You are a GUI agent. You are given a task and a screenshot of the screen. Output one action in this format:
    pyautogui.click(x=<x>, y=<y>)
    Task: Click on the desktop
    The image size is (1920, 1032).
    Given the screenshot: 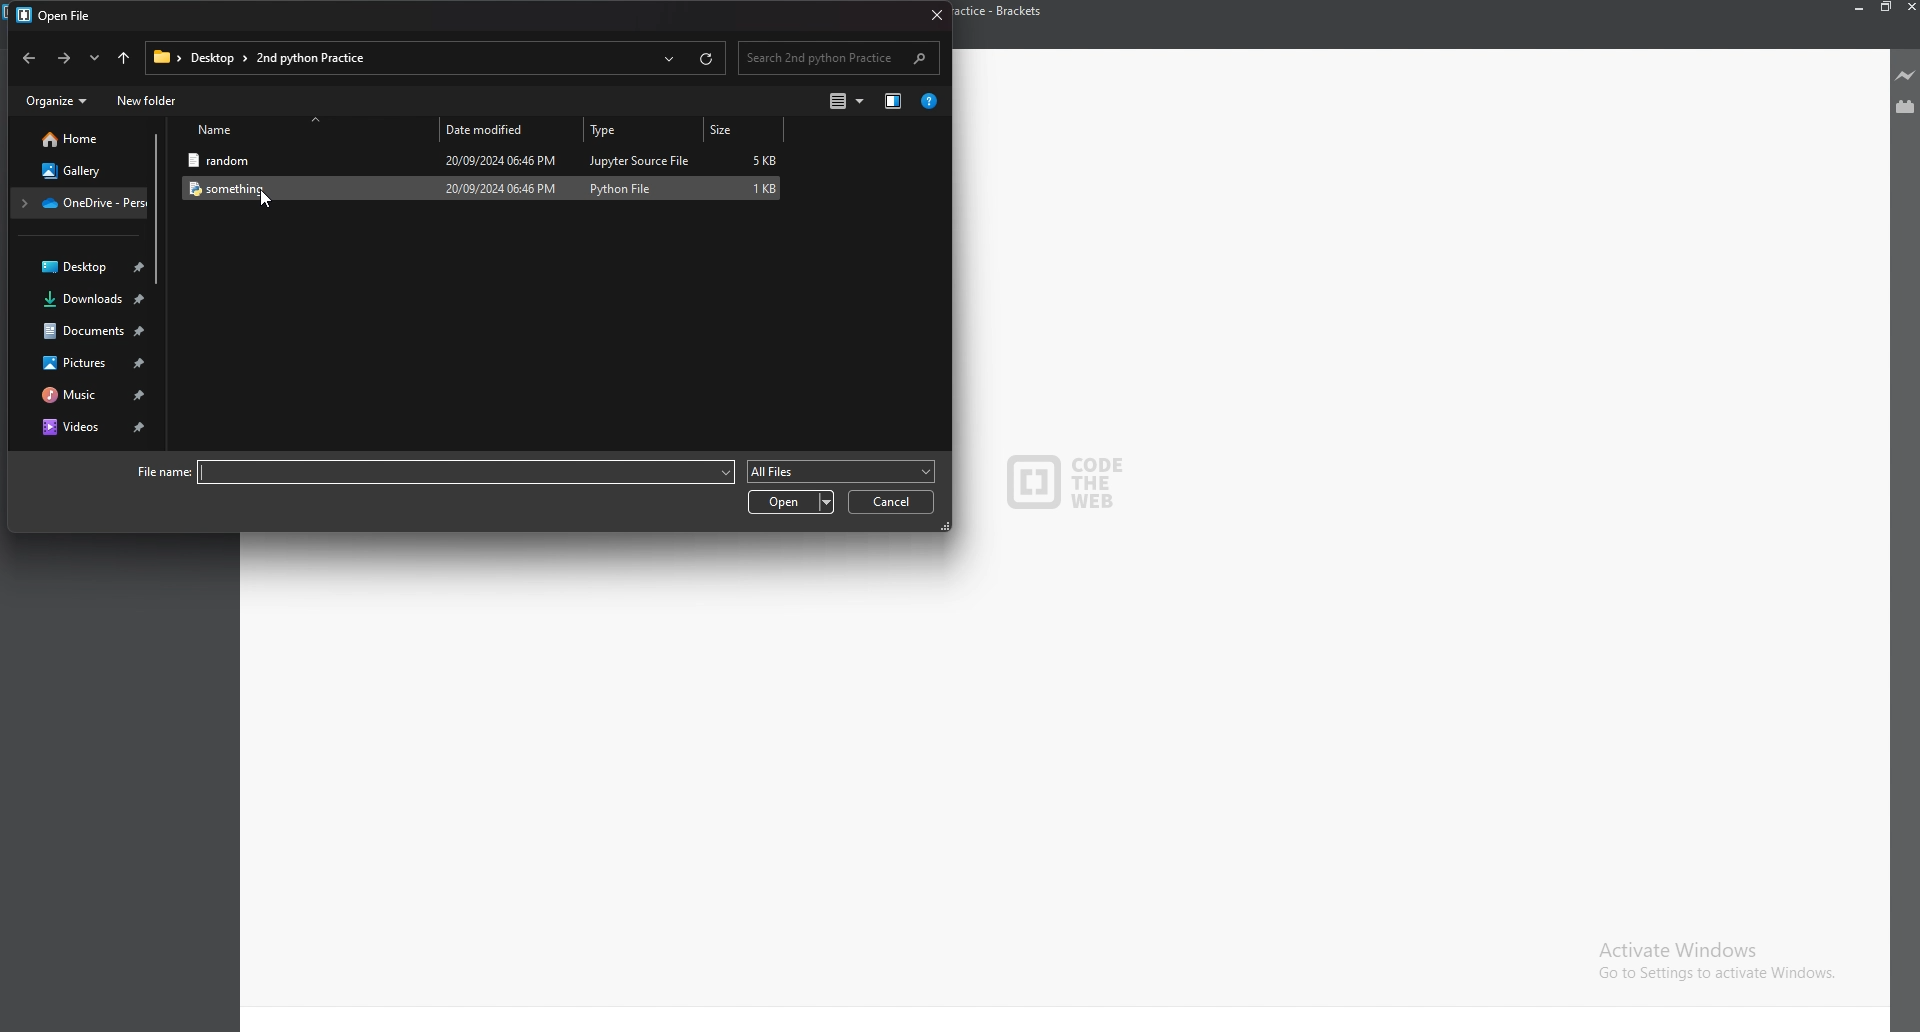 What is the action you would take?
    pyautogui.click(x=215, y=58)
    